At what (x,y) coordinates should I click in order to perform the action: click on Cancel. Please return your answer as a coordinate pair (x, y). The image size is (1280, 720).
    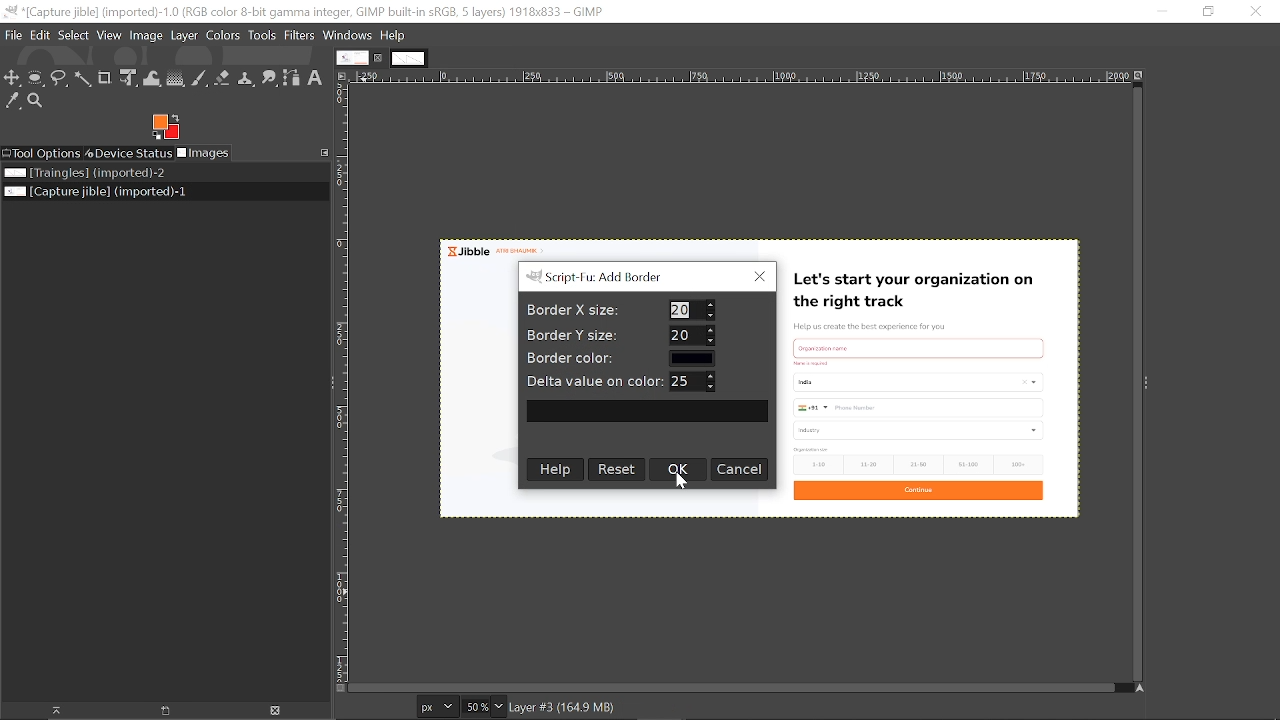
    Looking at the image, I should click on (739, 469).